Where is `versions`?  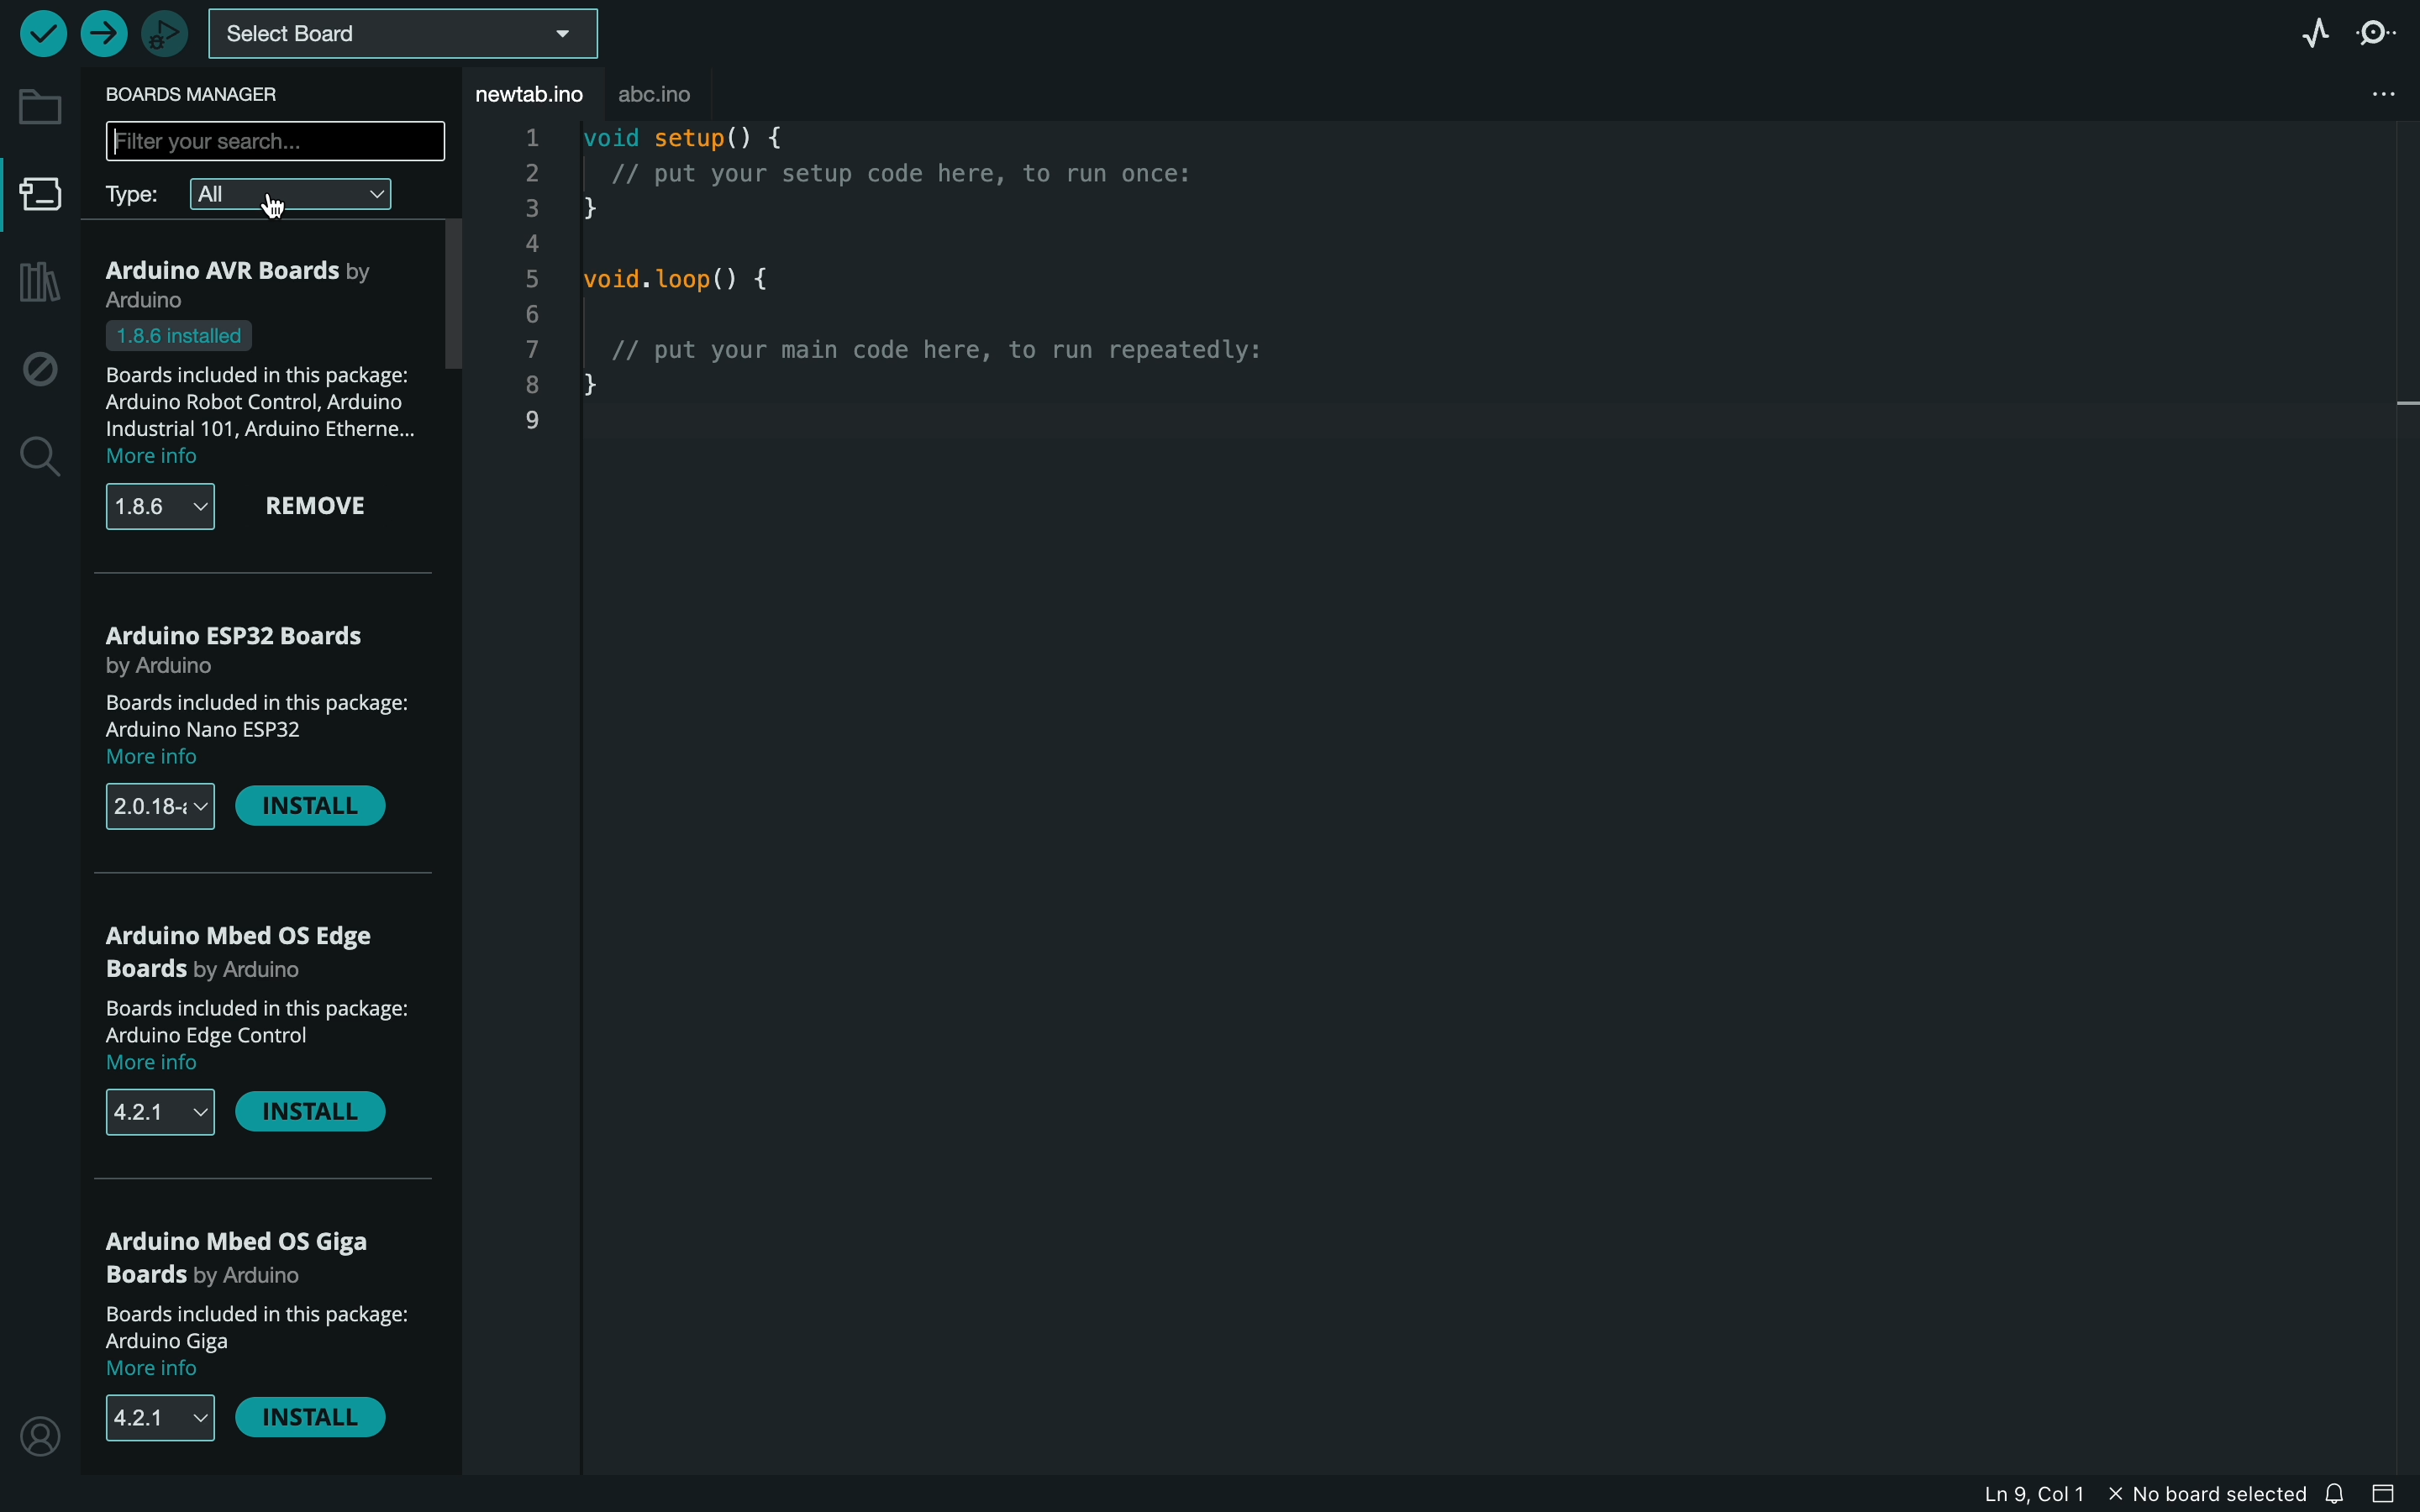
versions is located at coordinates (156, 1418).